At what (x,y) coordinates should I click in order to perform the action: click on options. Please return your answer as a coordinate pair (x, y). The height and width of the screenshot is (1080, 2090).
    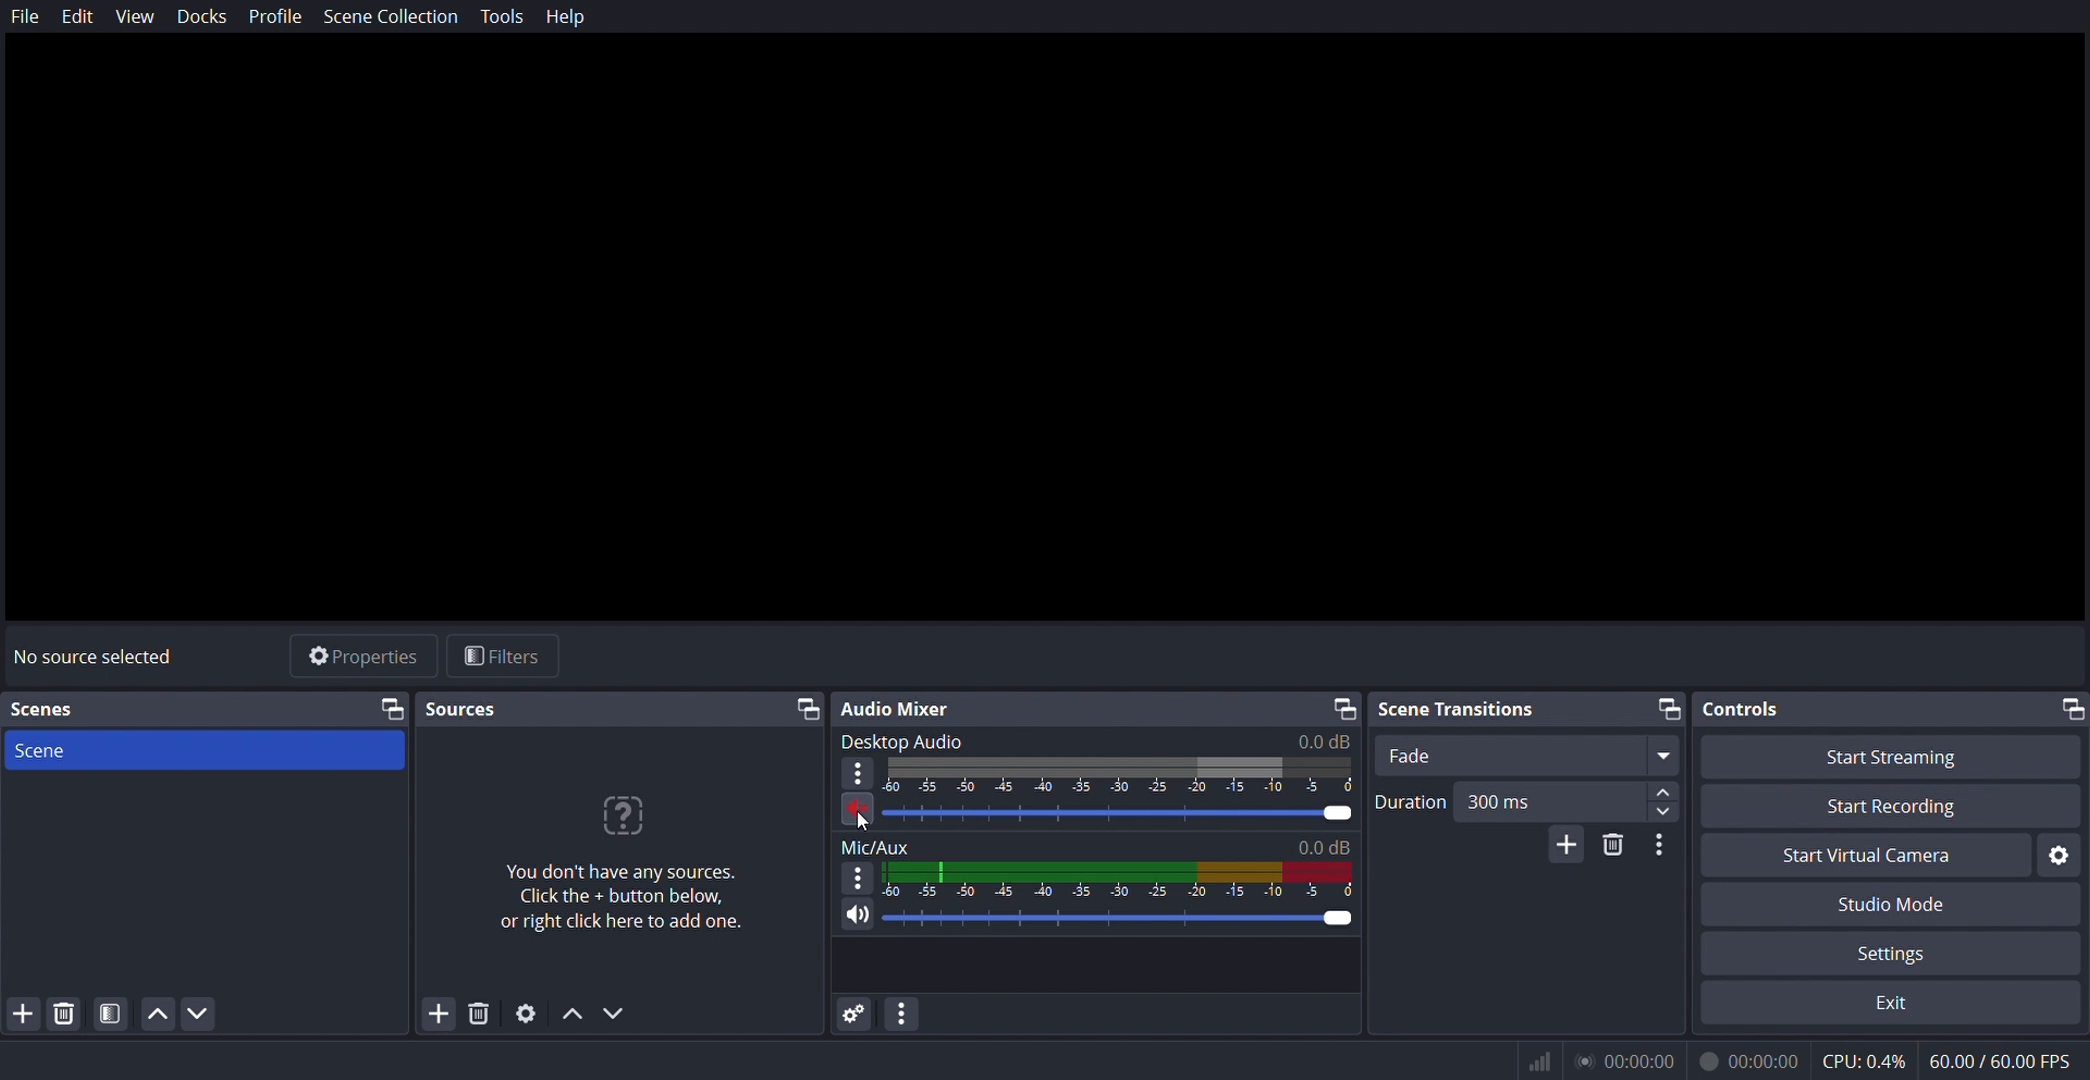
    Looking at the image, I should click on (857, 882).